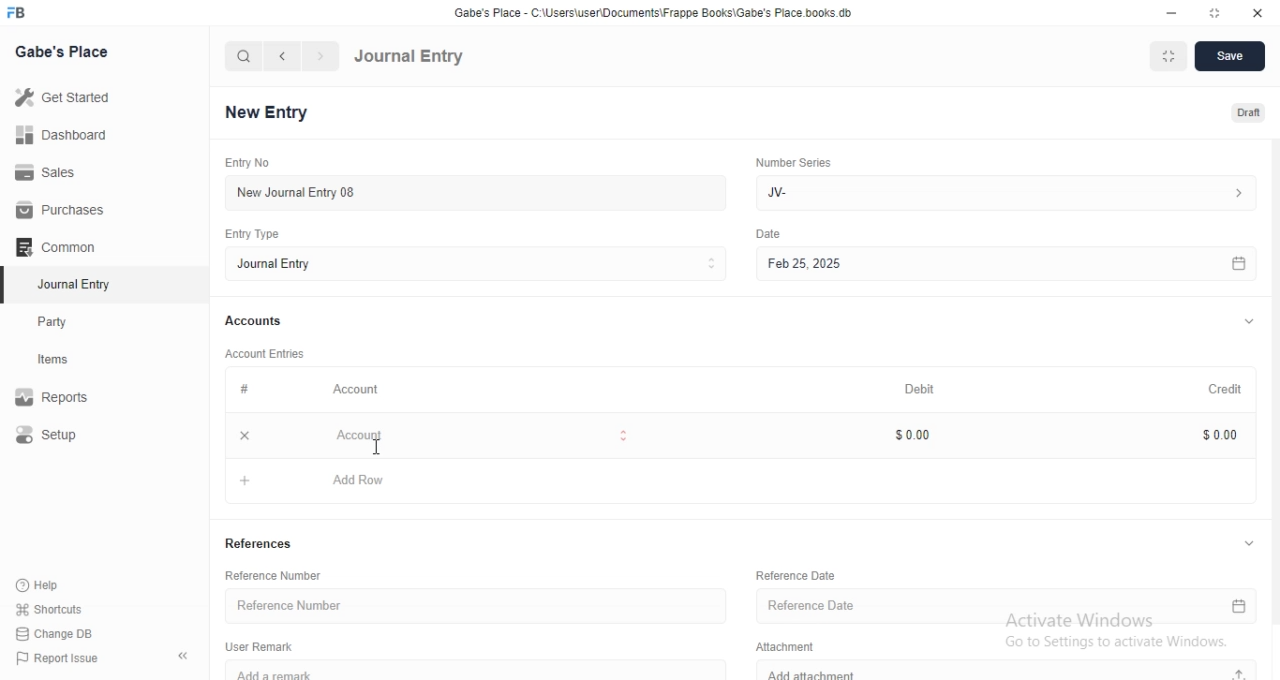  I want to click on Add attachment, so click(1009, 671).